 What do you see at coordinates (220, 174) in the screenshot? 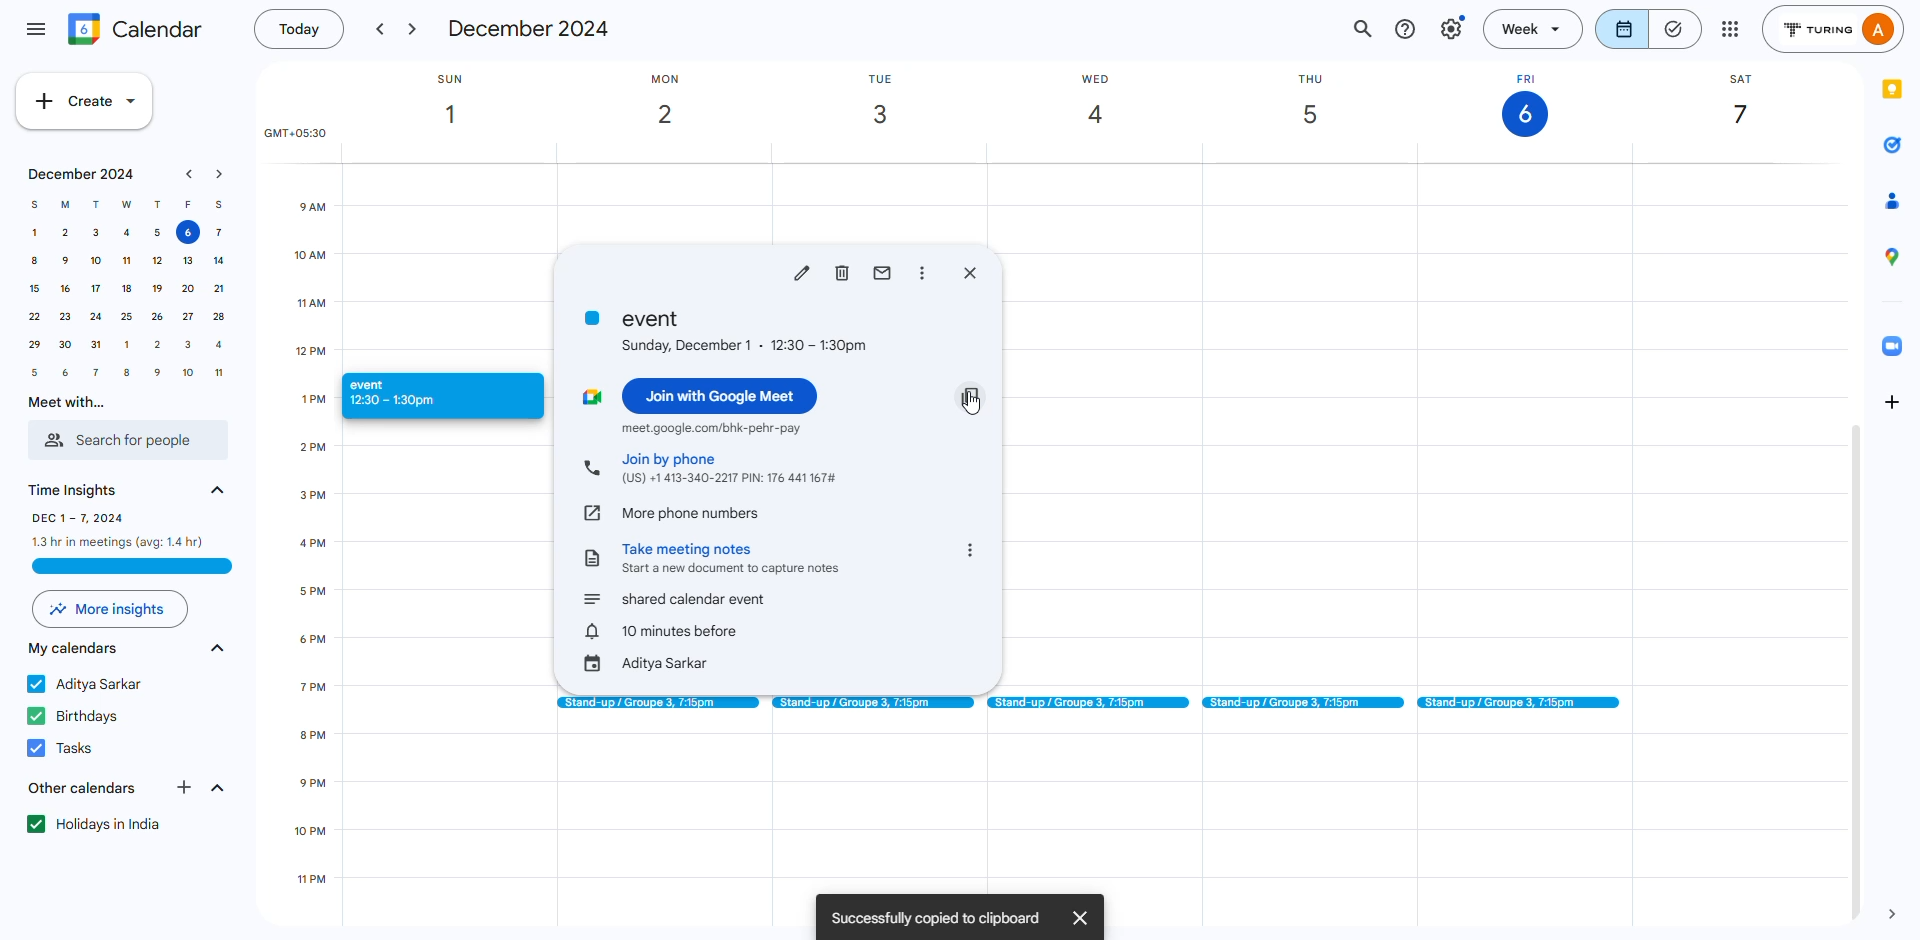
I see `next month` at bounding box center [220, 174].